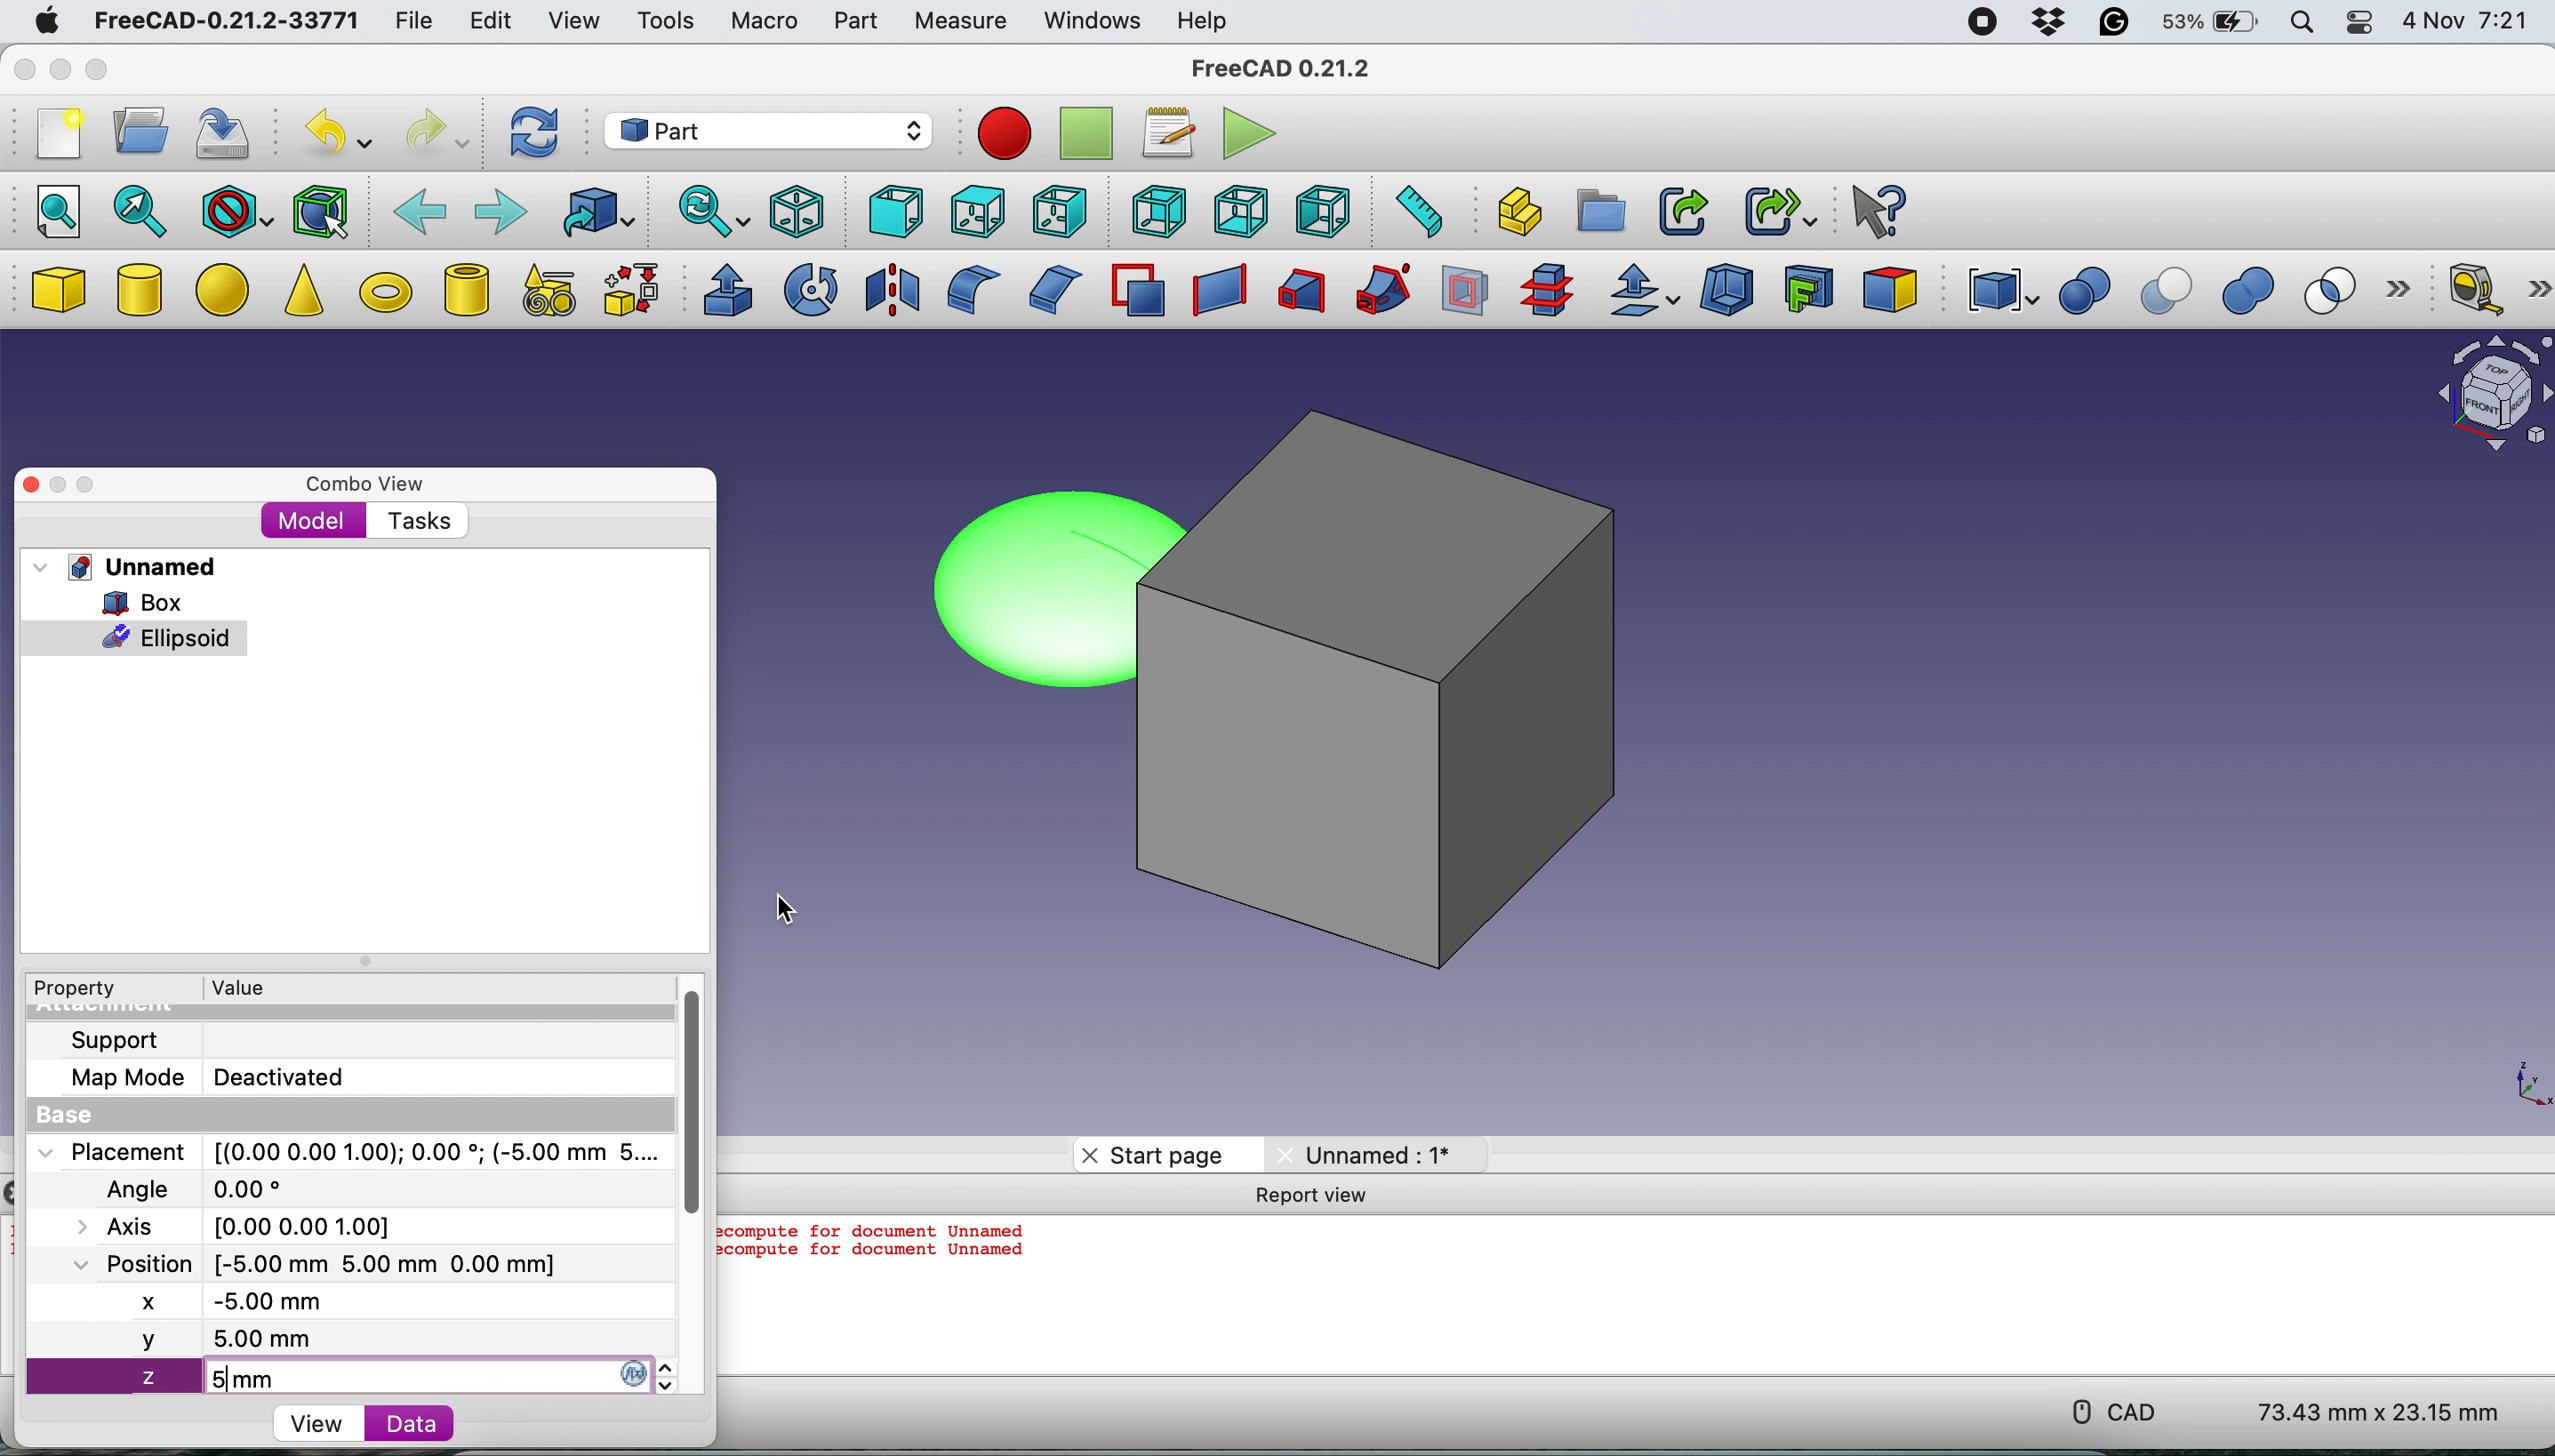  Describe the element at coordinates (42, 23) in the screenshot. I see `mac logo` at that location.